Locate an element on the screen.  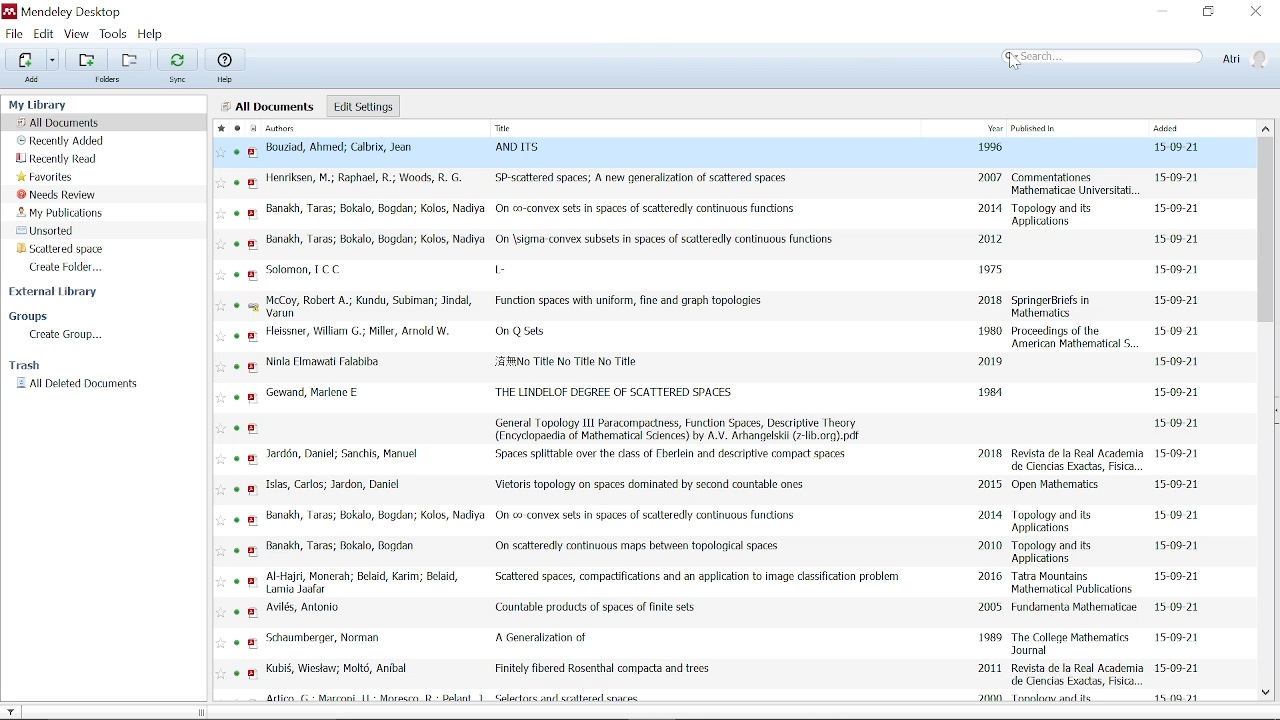
Add to favorite is located at coordinates (221, 520).